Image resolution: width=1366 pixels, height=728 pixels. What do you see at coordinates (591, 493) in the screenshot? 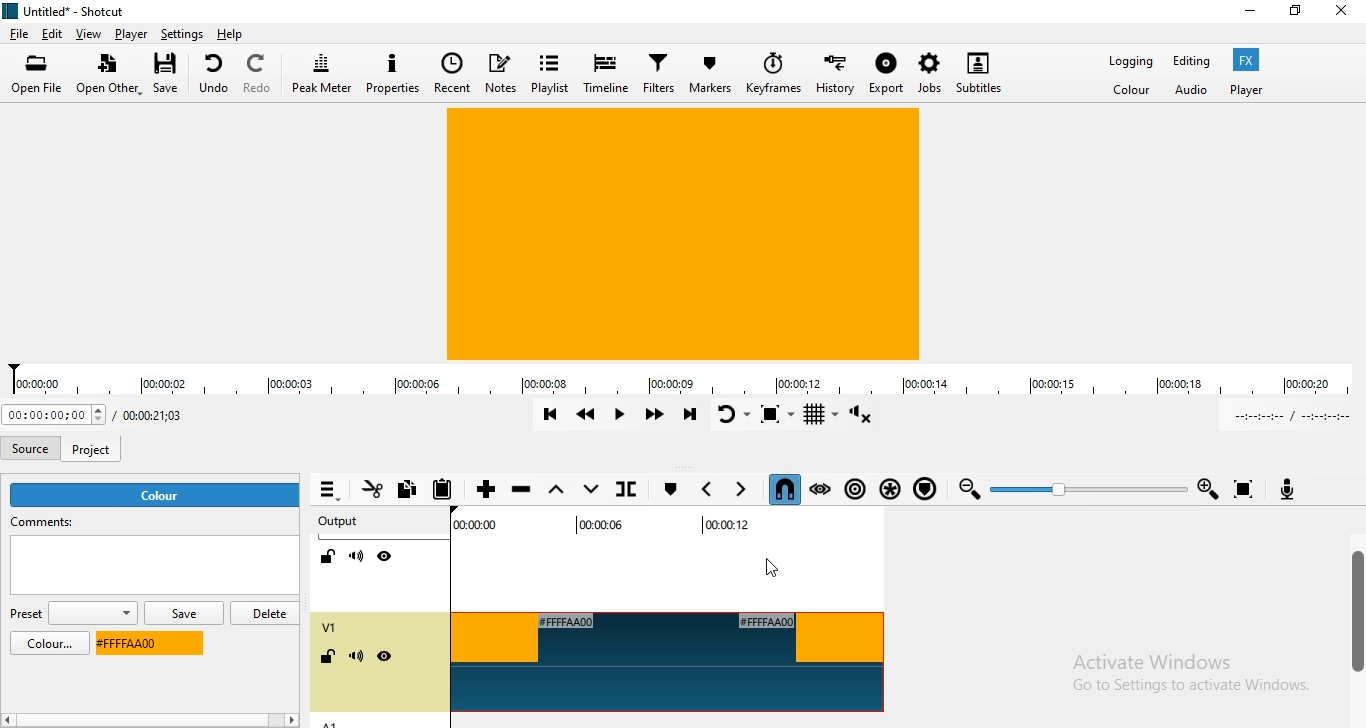
I see `overwrite` at bounding box center [591, 493].